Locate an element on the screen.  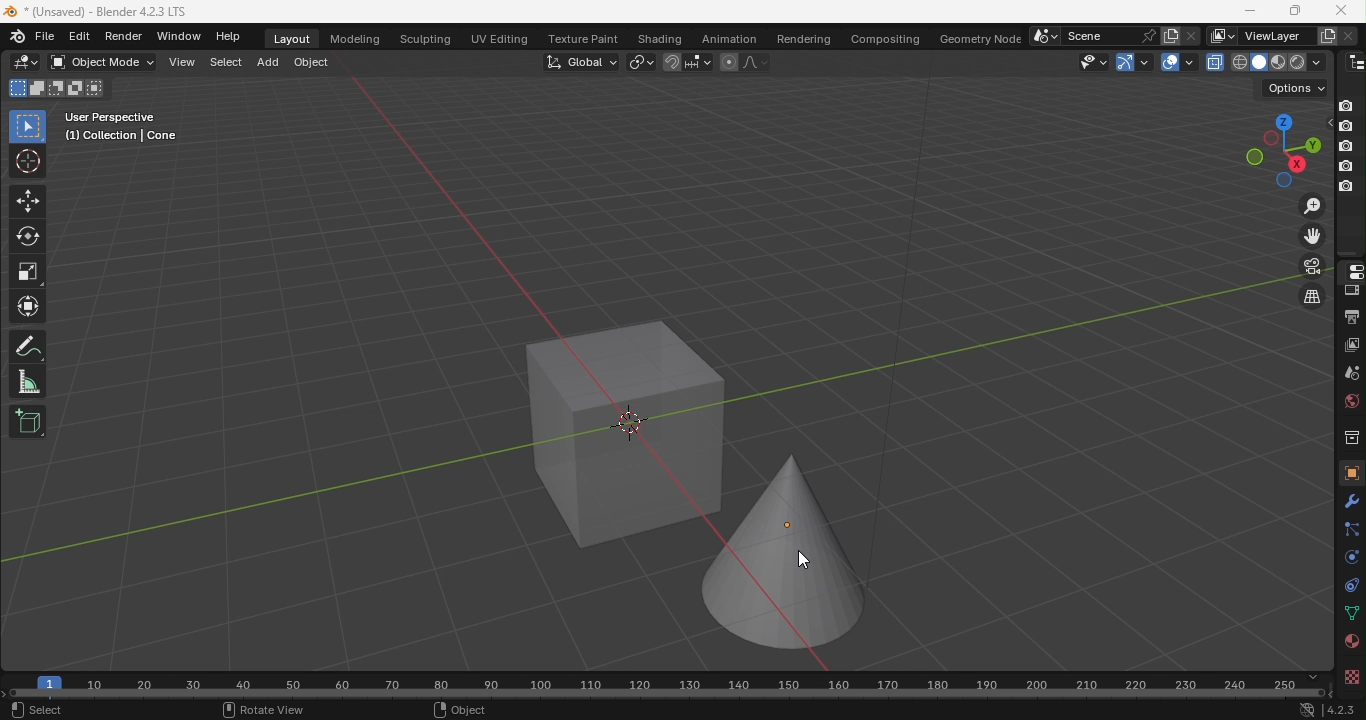
Show overlays is located at coordinates (1169, 62).